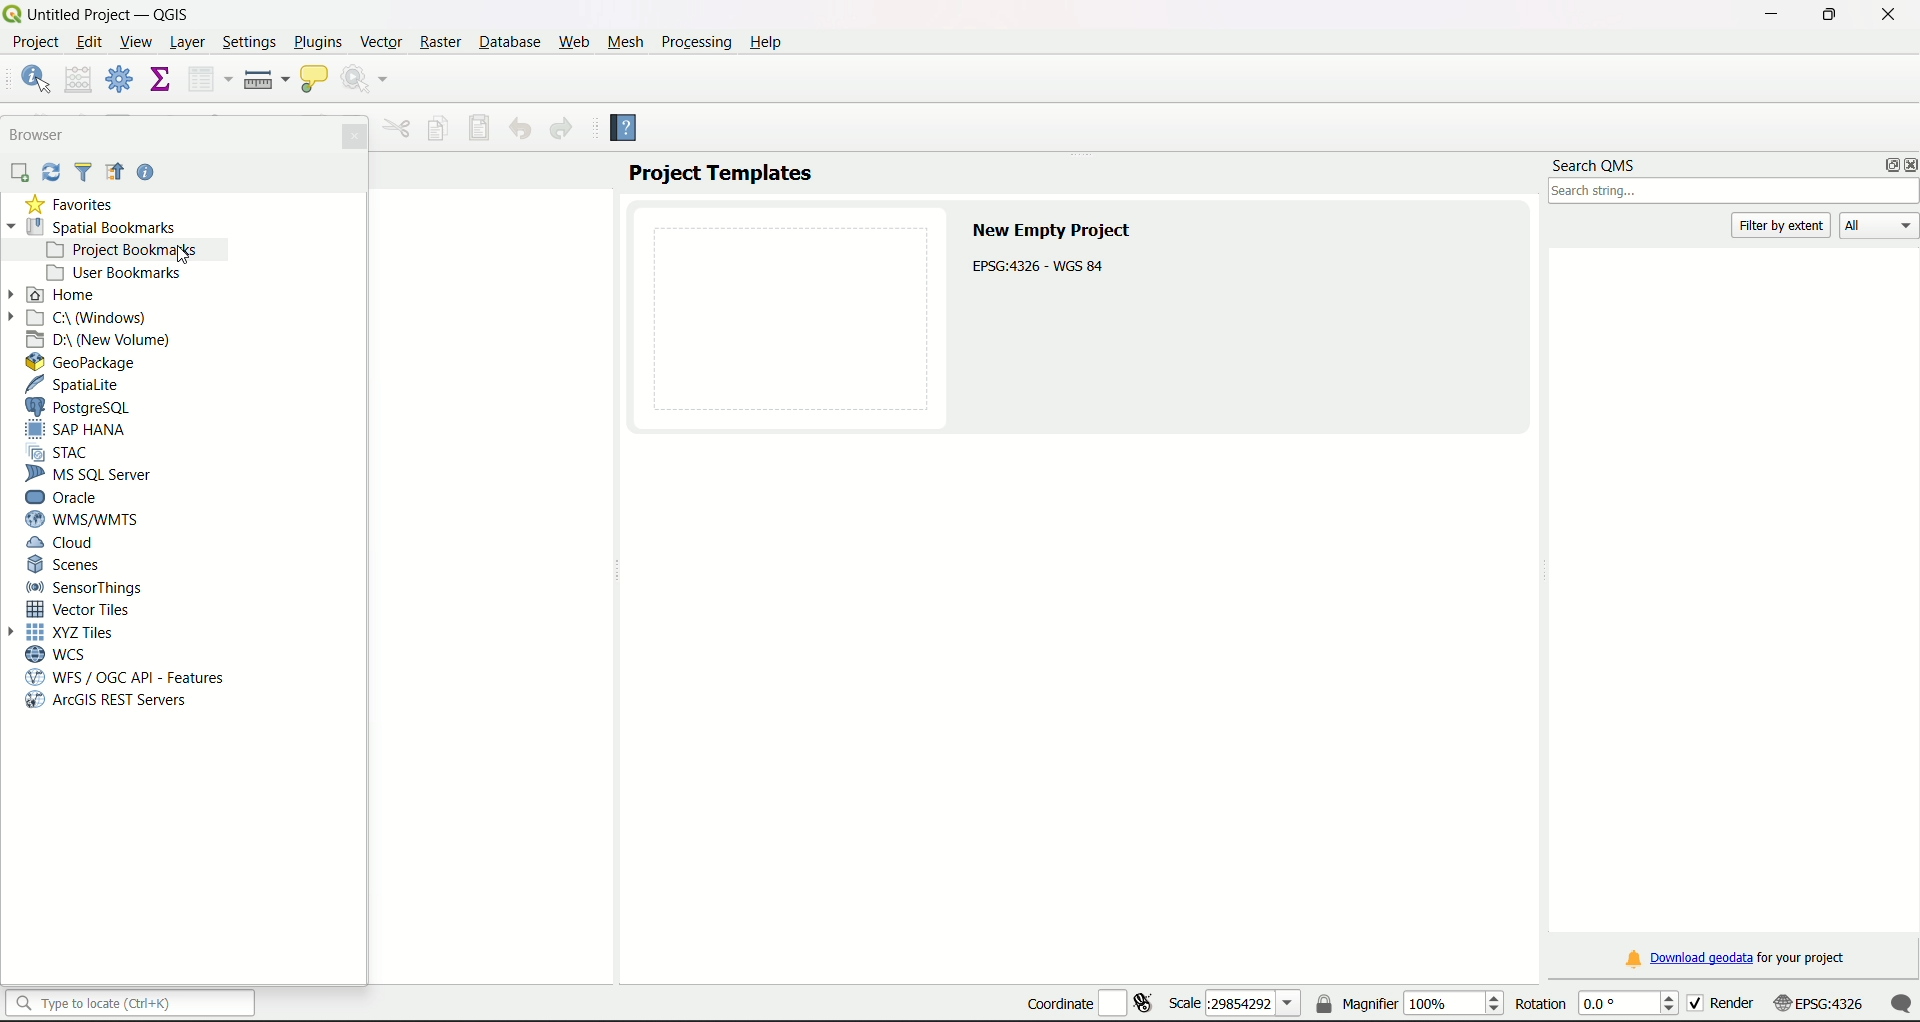  What do you see at coordinates (14, 294) in the screenshot?
I see `Arrow` at bounding box center [14, 294].